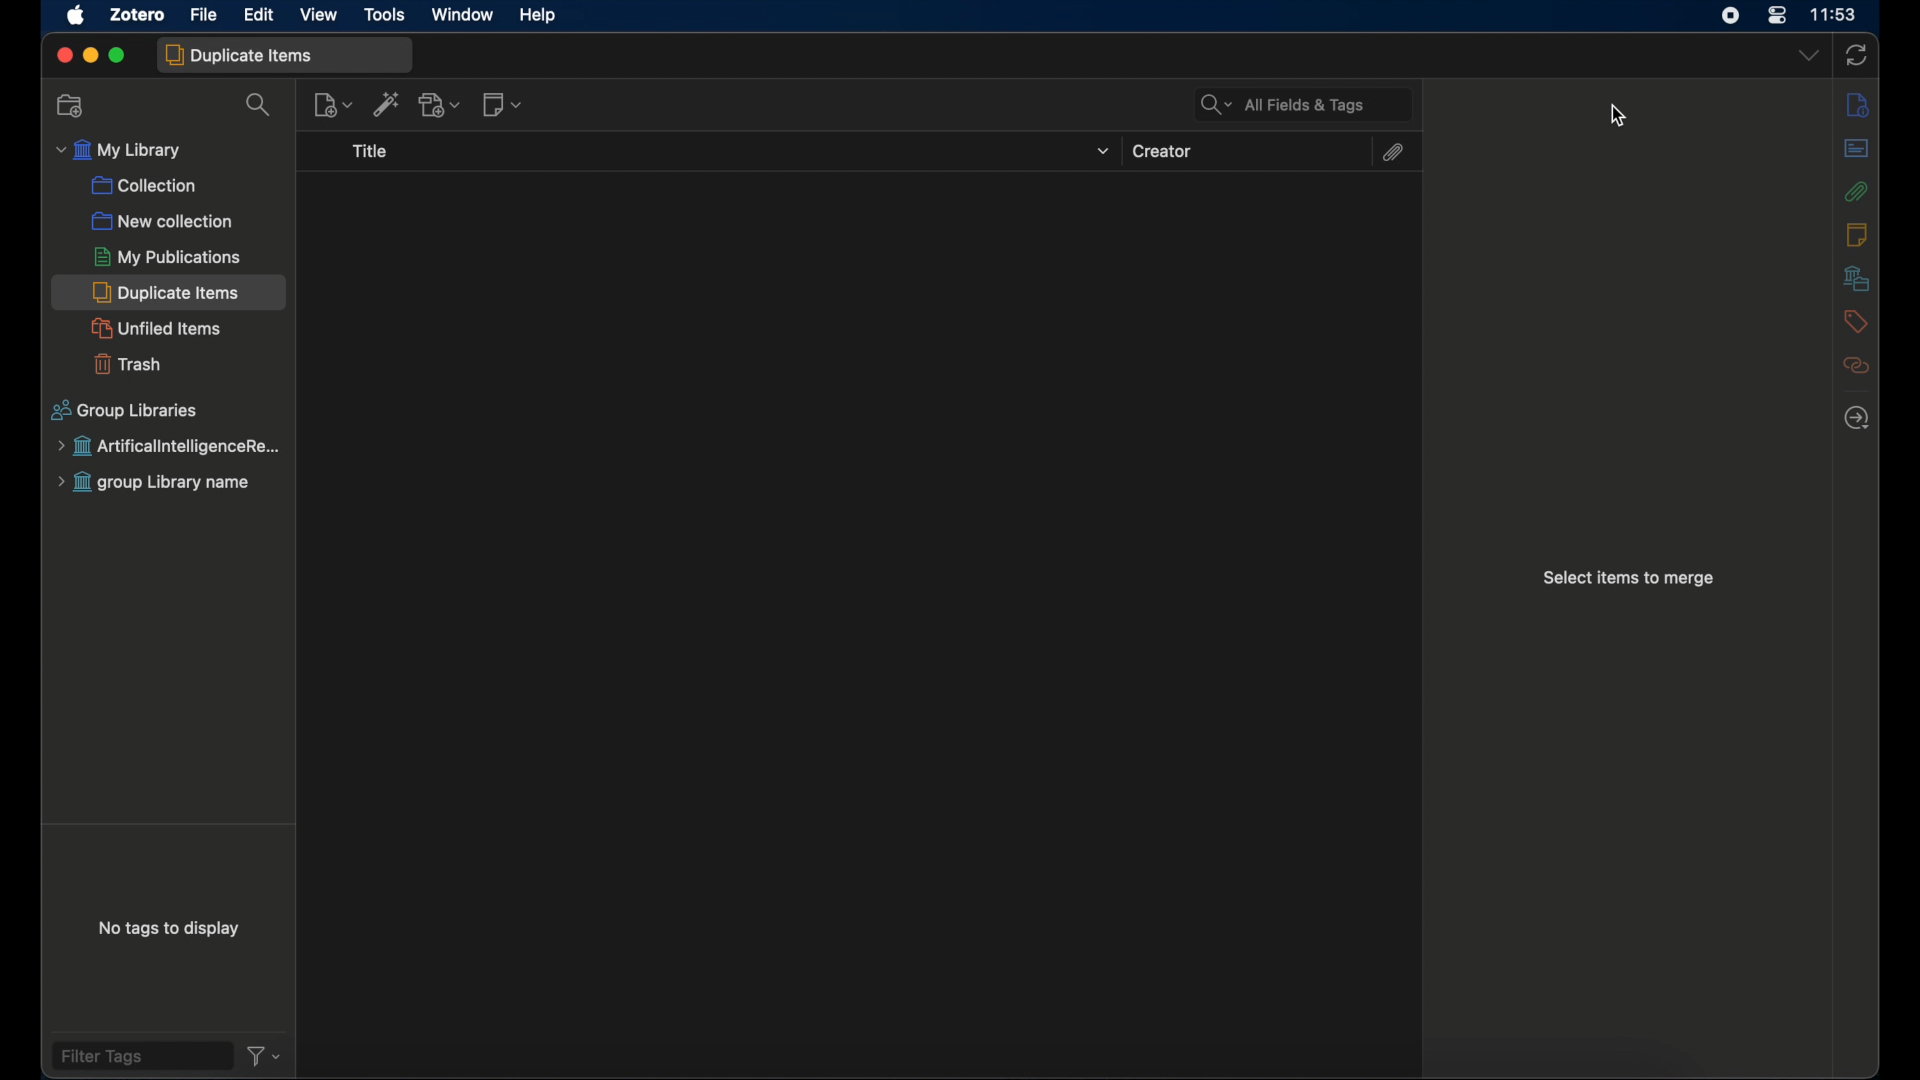 The width and height of the screenshot is (1920, 1080). What do you see at coordinates (168, 447) in the screenshot?
I see `group library` at bounding box center [168, 447].